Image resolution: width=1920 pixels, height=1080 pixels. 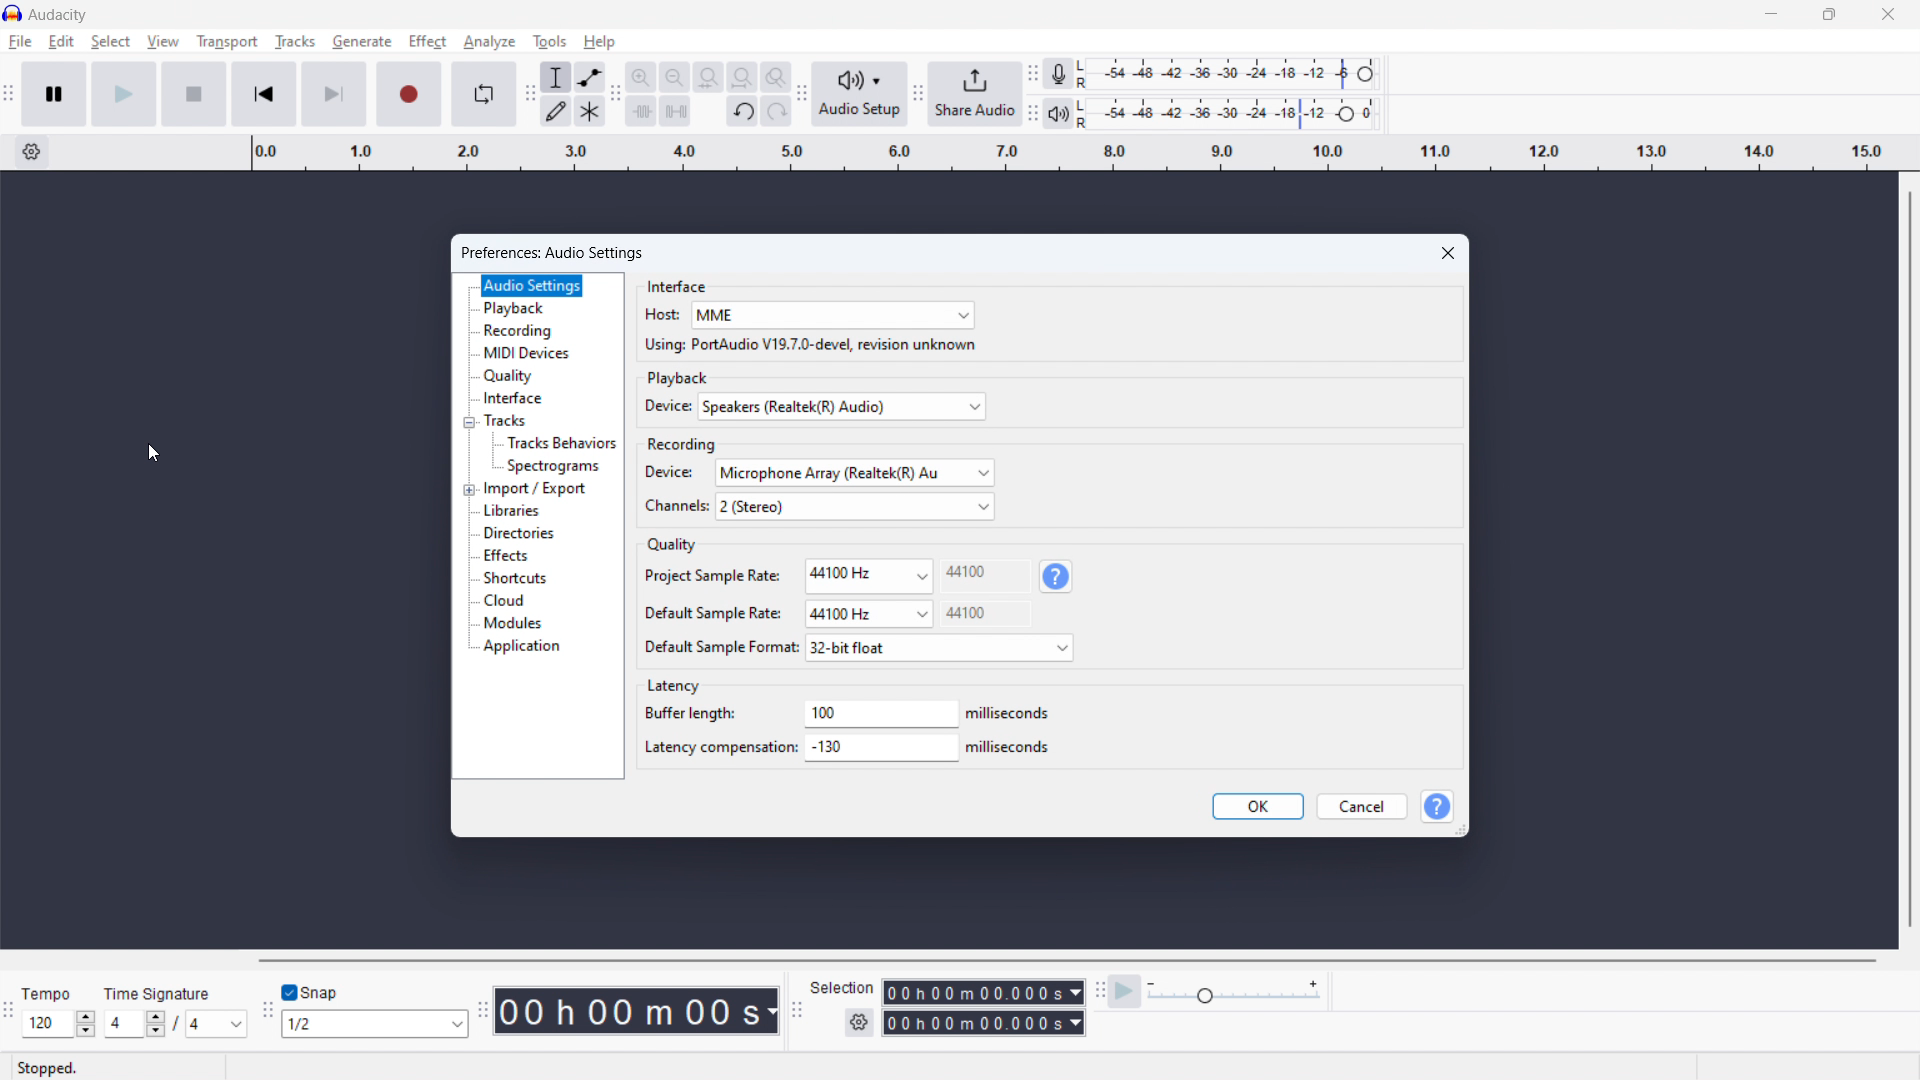 I want to click on undo, so click(x=743, y=110).